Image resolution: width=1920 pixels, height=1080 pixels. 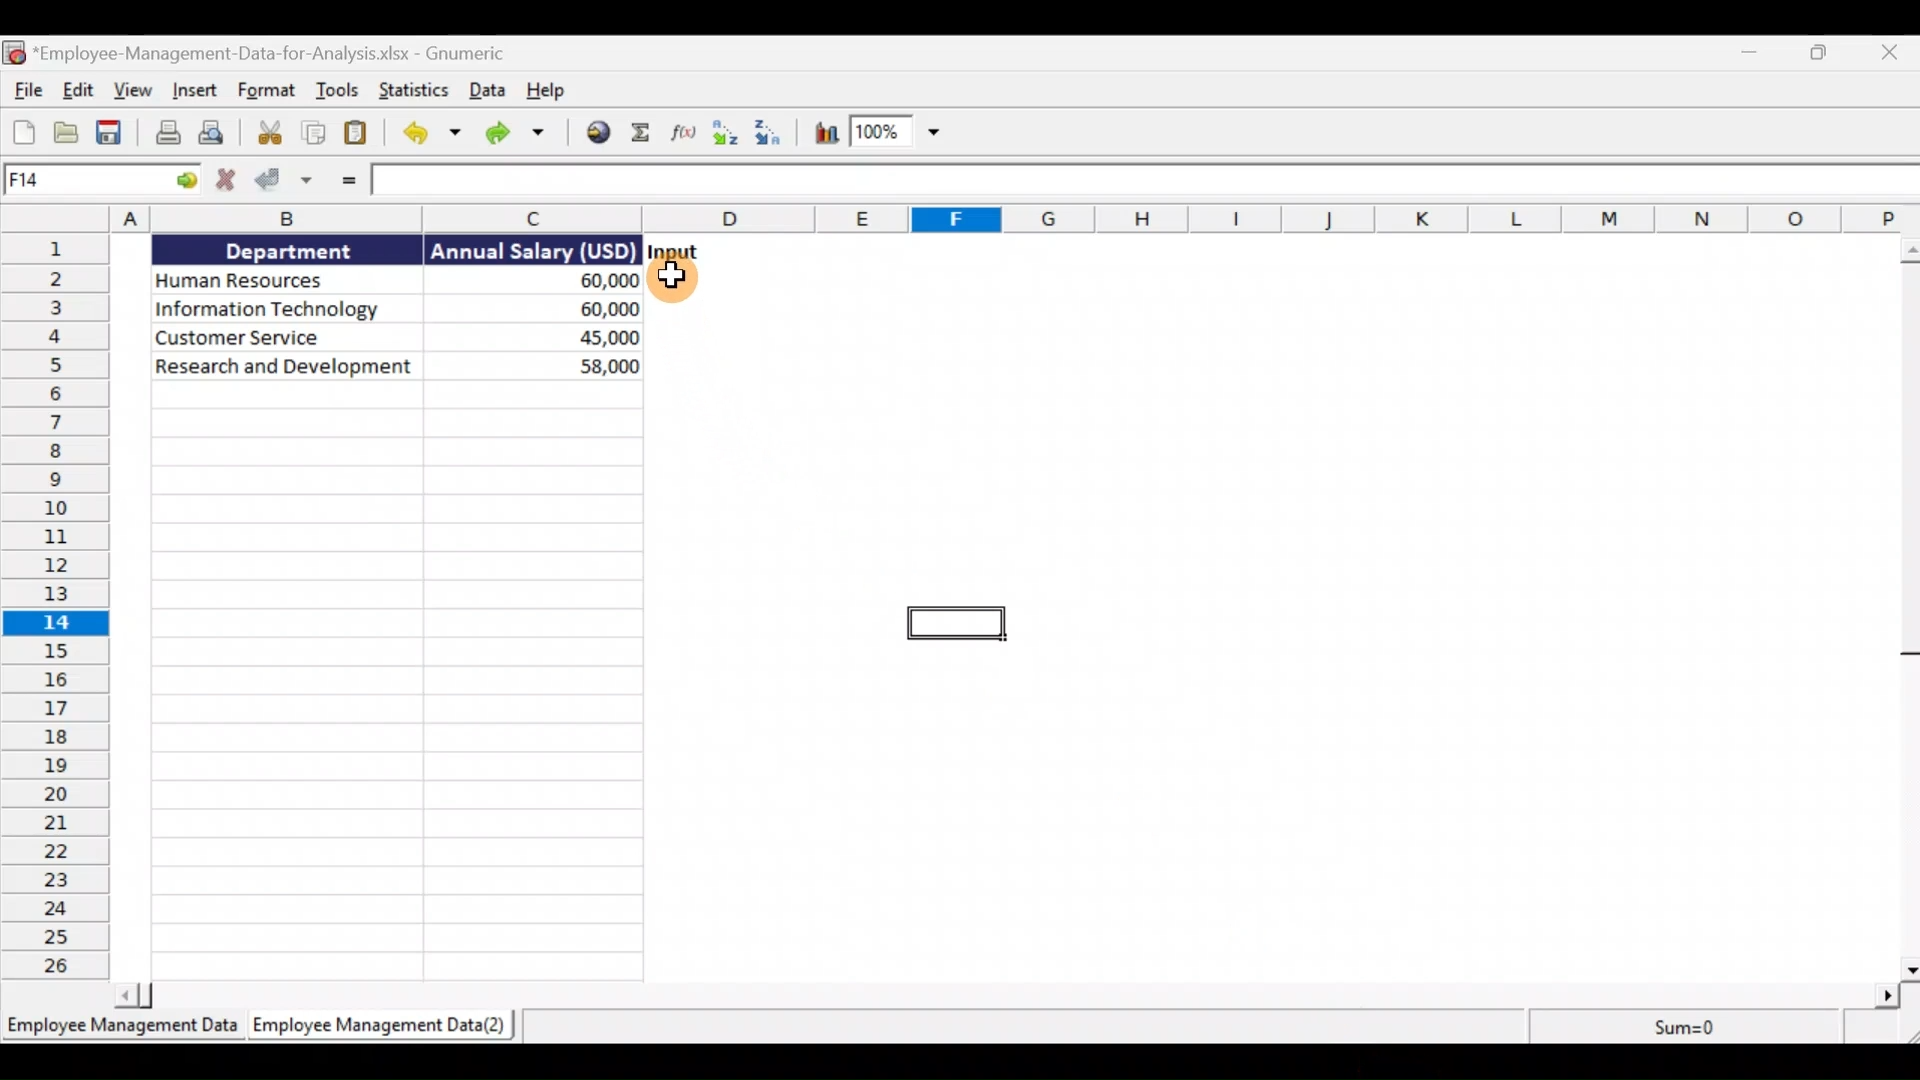 What do you see at coordinates (523, 136) in the screenshot?
I see `Redo undone action` at bounding box center [523, 136].